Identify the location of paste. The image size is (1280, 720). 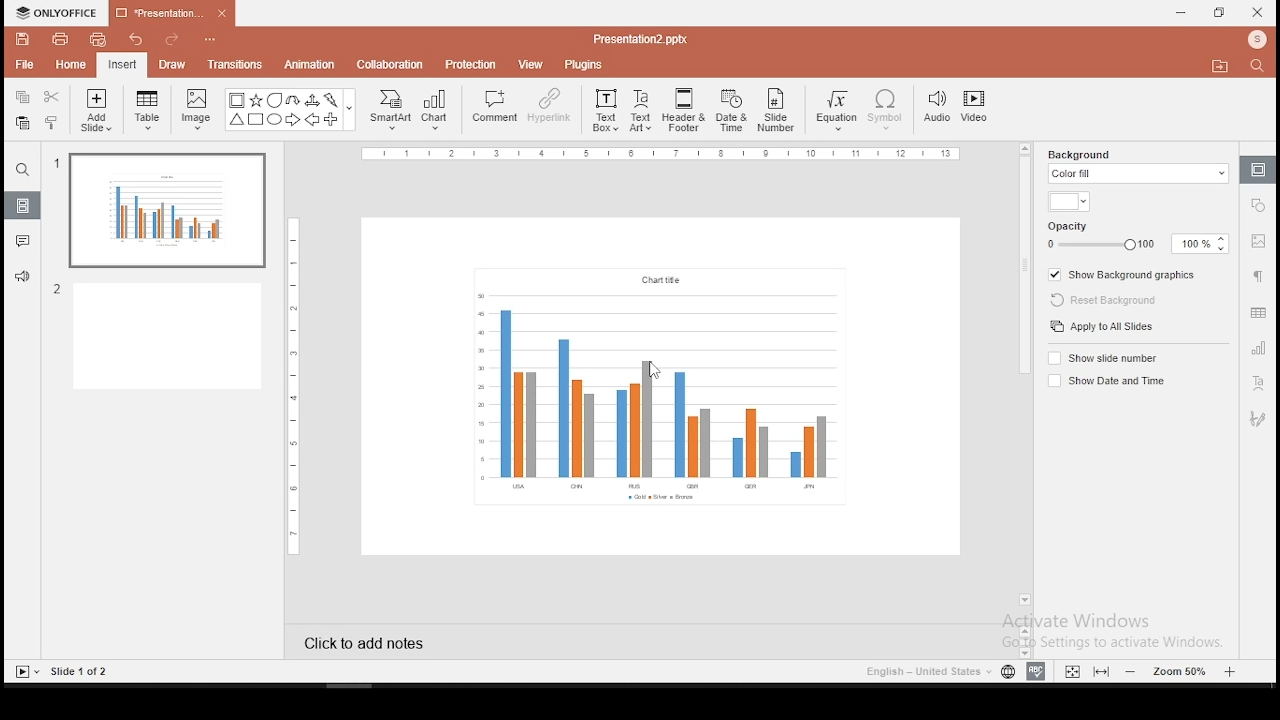
(21, 122).